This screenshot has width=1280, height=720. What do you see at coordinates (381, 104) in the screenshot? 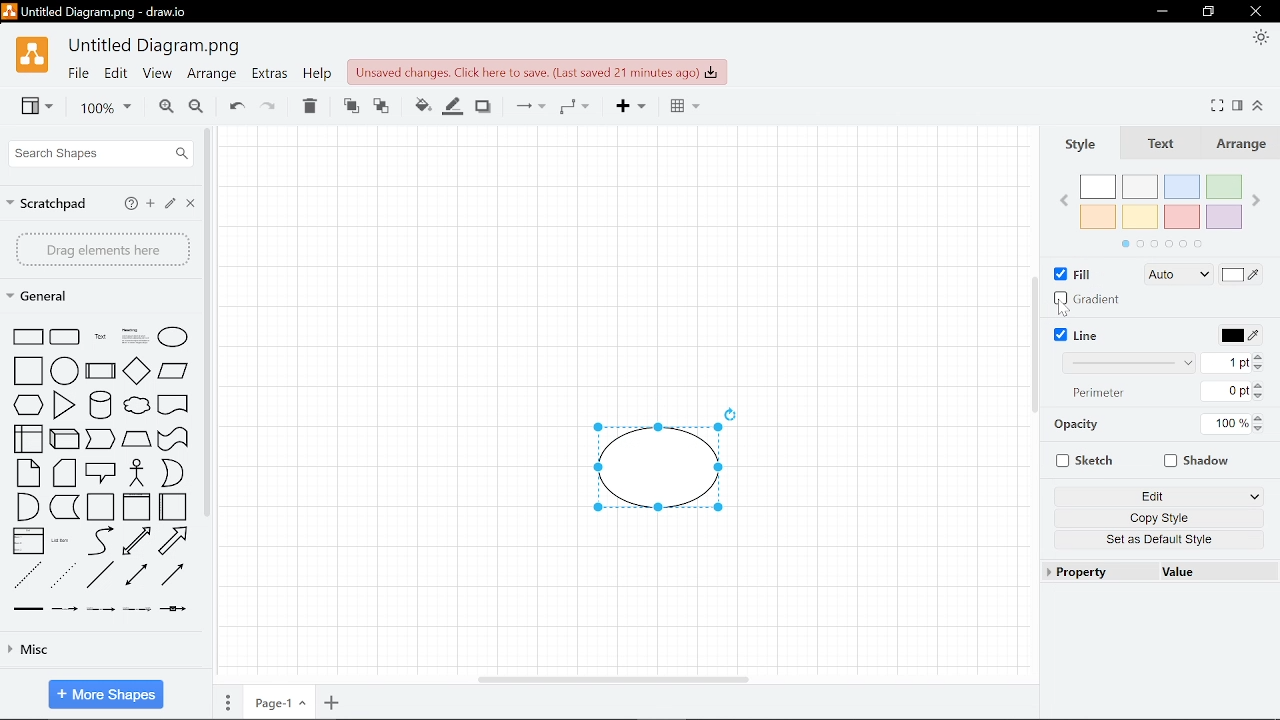
I see `To back` at bounding box center [381, 104].